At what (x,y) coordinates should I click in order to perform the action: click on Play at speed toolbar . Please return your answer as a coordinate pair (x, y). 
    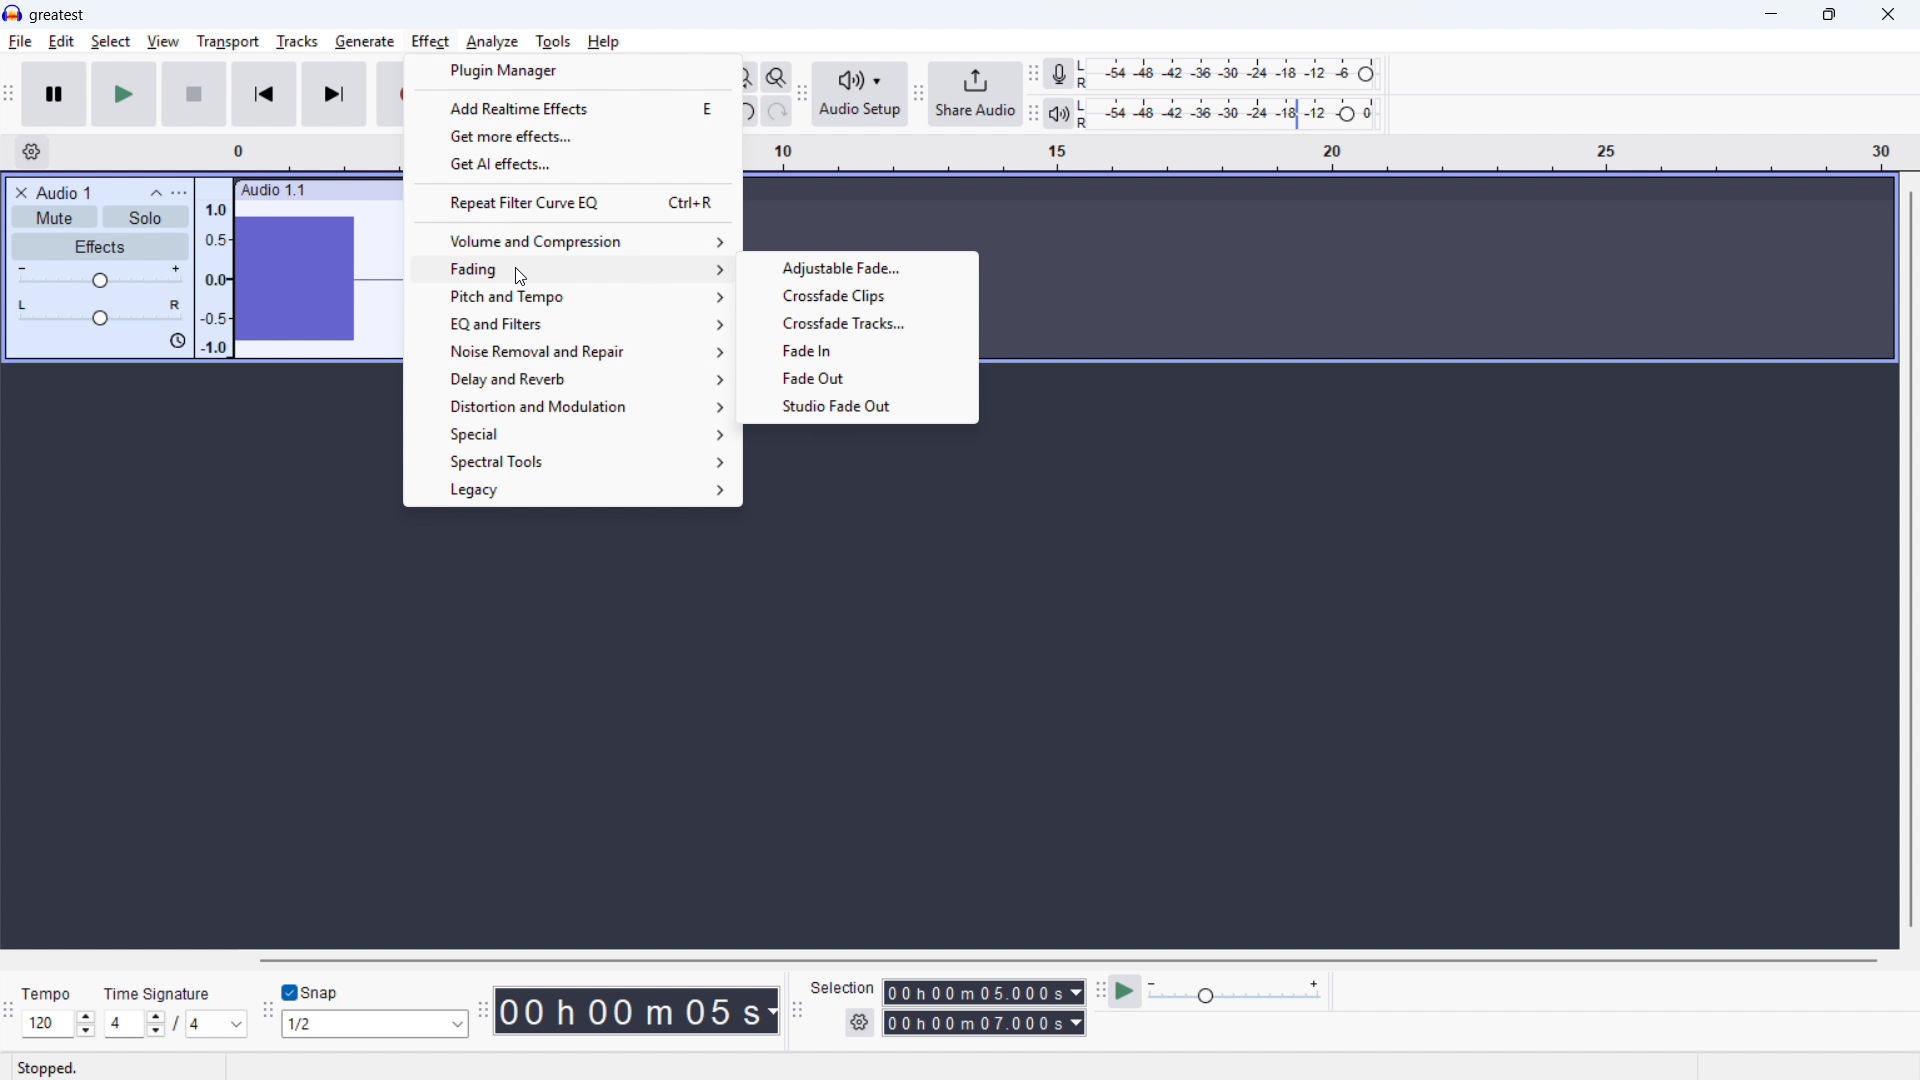
    Looking at the image, I should click on (1100, 994).